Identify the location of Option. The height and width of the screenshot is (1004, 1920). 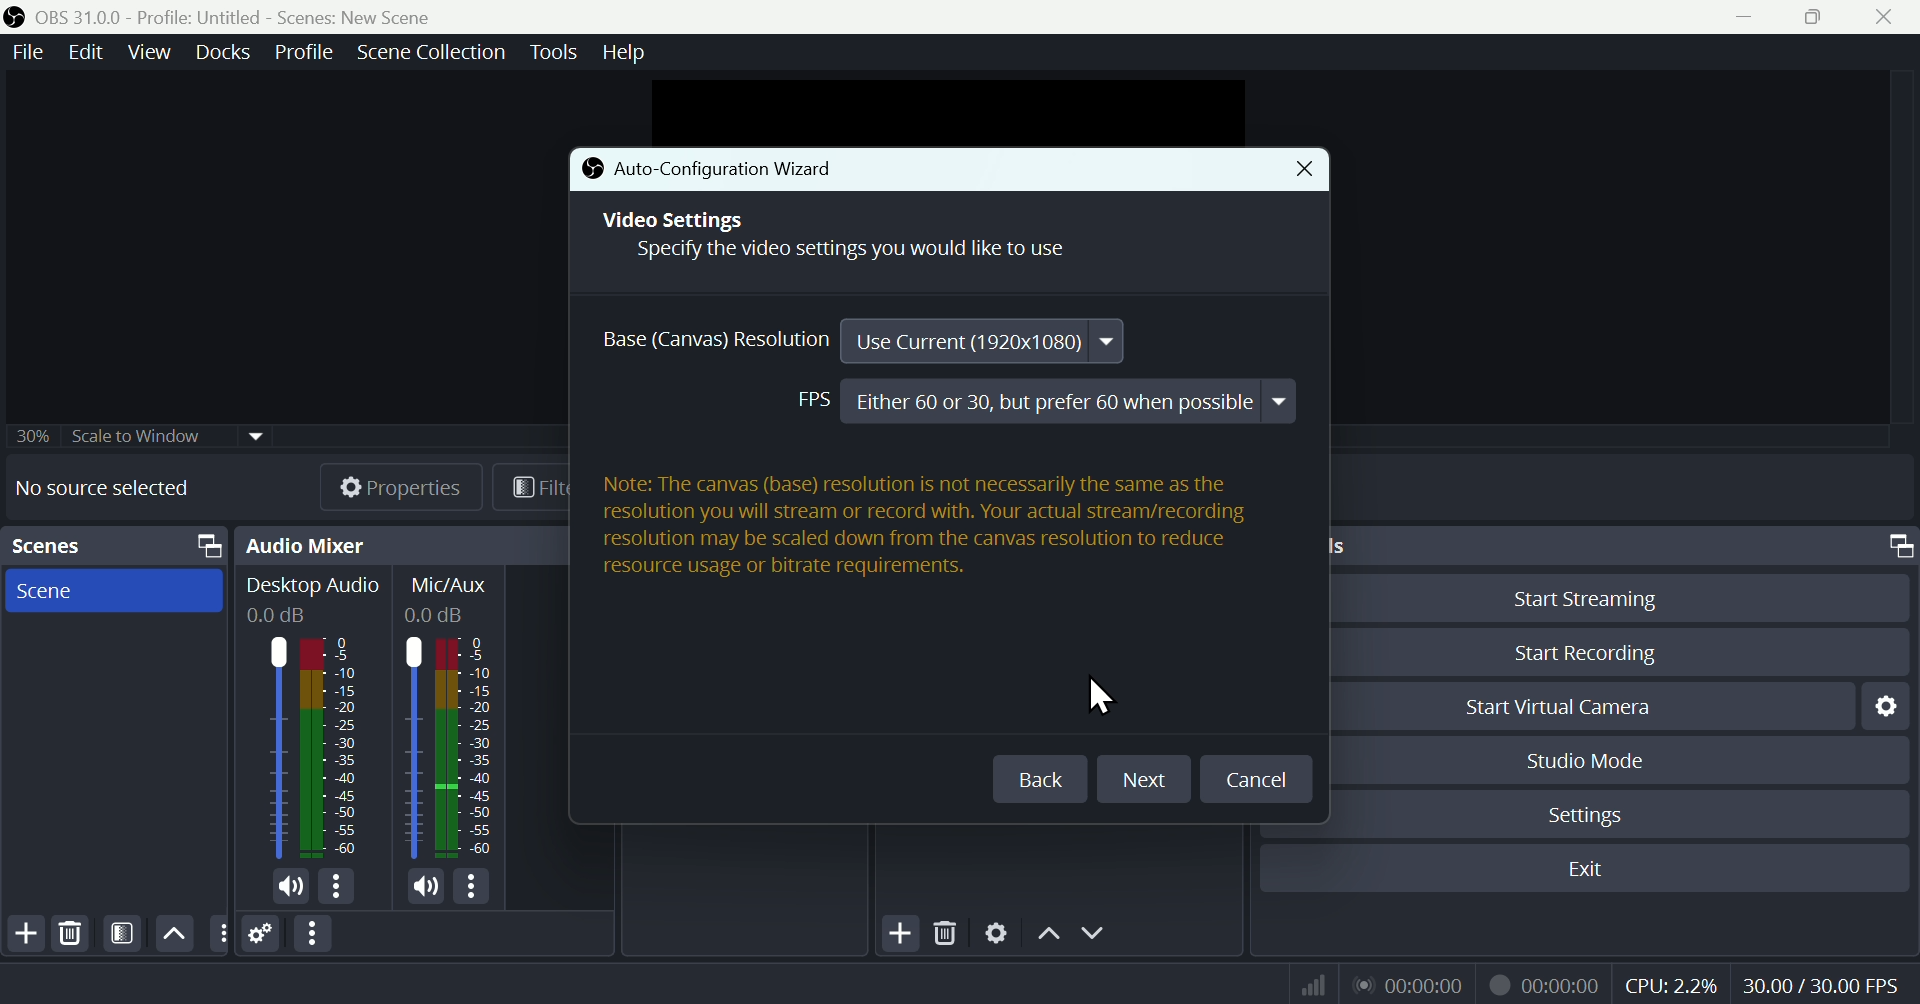
(315, 934).